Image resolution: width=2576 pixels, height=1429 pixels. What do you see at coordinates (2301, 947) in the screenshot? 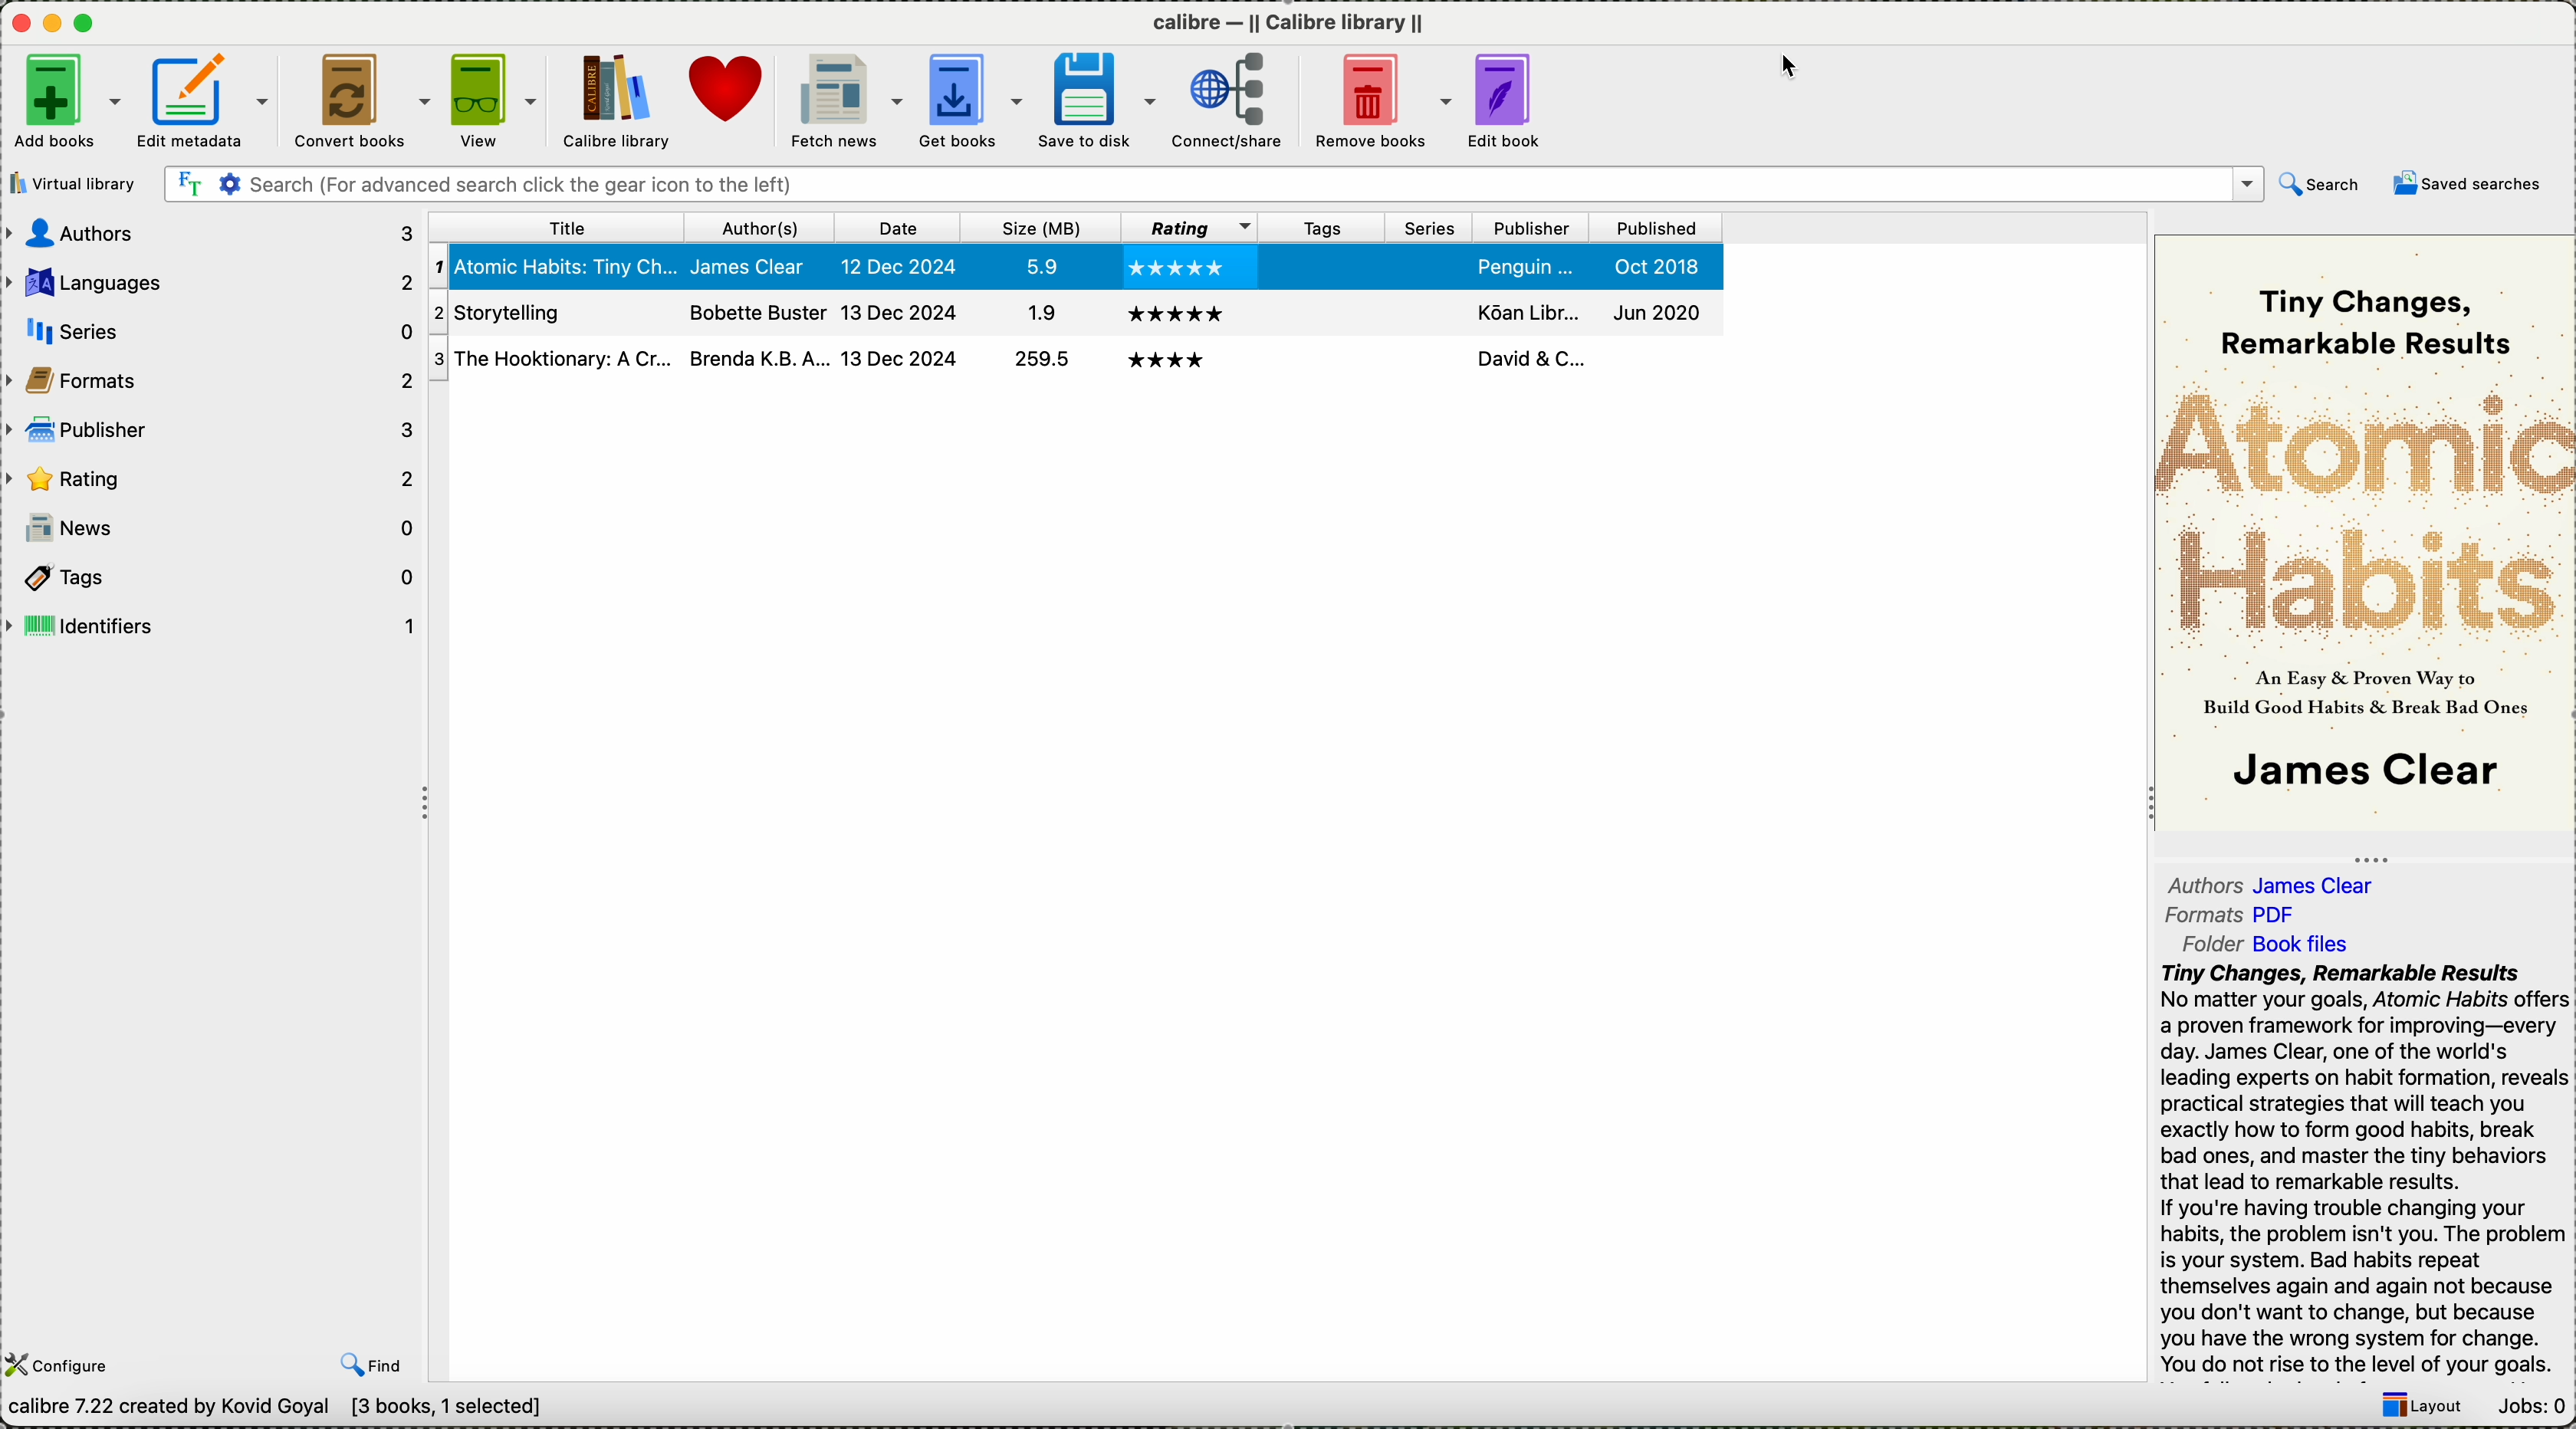
I see `Book file` at bounding box center [2301, 947].